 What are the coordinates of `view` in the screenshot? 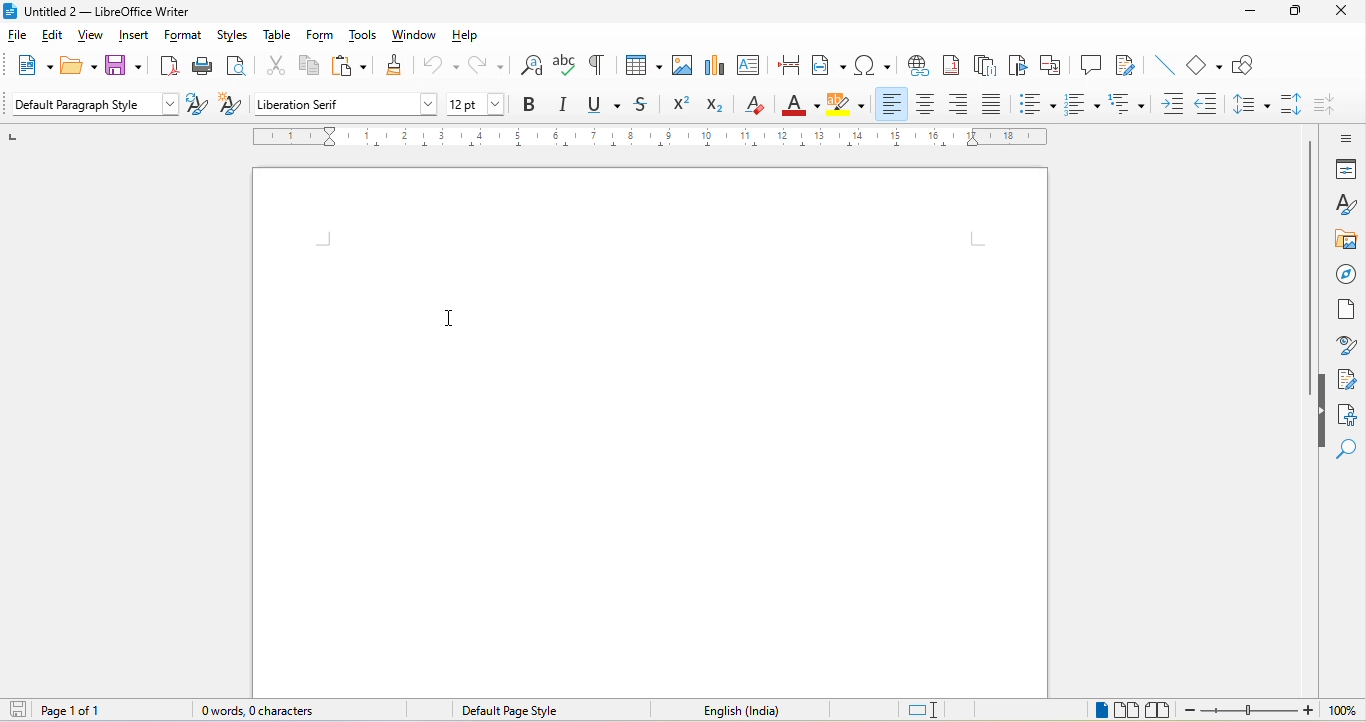 It's located at (92, 38).